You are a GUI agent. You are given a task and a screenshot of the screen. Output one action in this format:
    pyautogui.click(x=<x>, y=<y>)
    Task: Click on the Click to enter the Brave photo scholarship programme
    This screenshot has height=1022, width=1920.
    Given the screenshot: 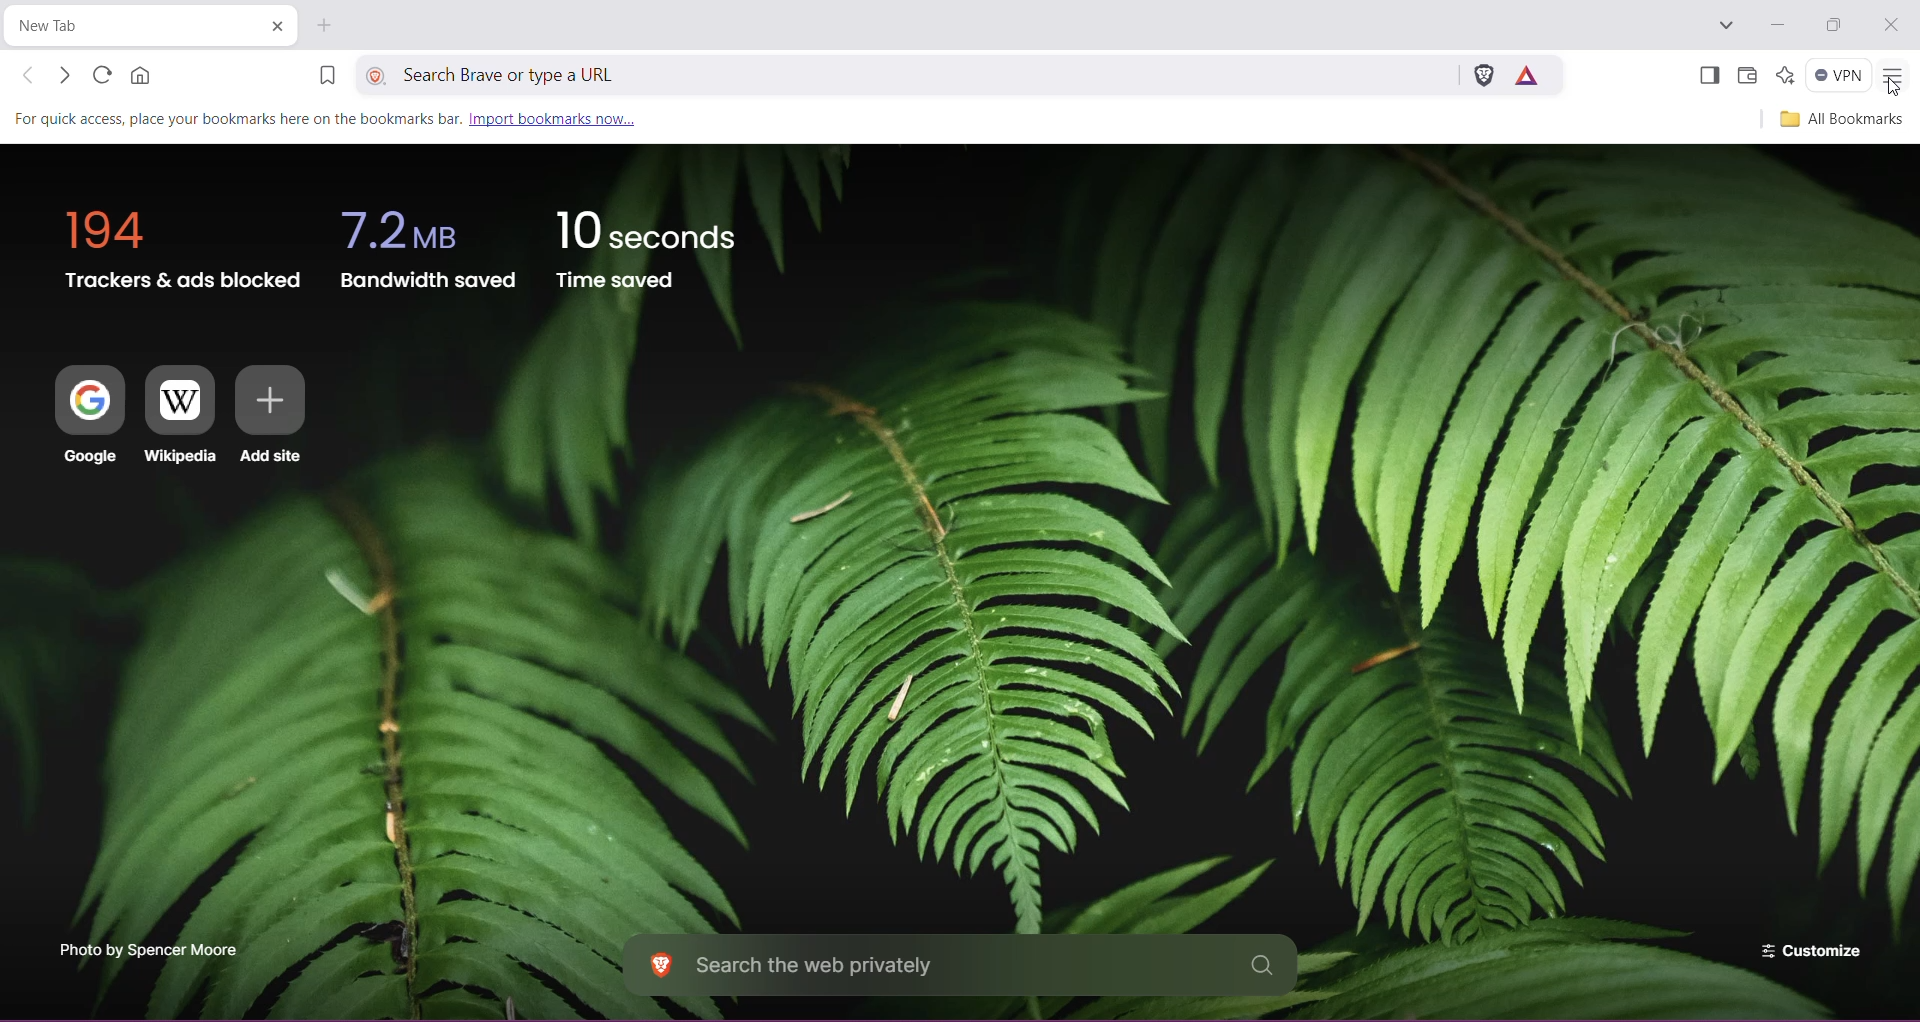 What is the action you would take?
    pyautogui.click(x=146, y=949)
    